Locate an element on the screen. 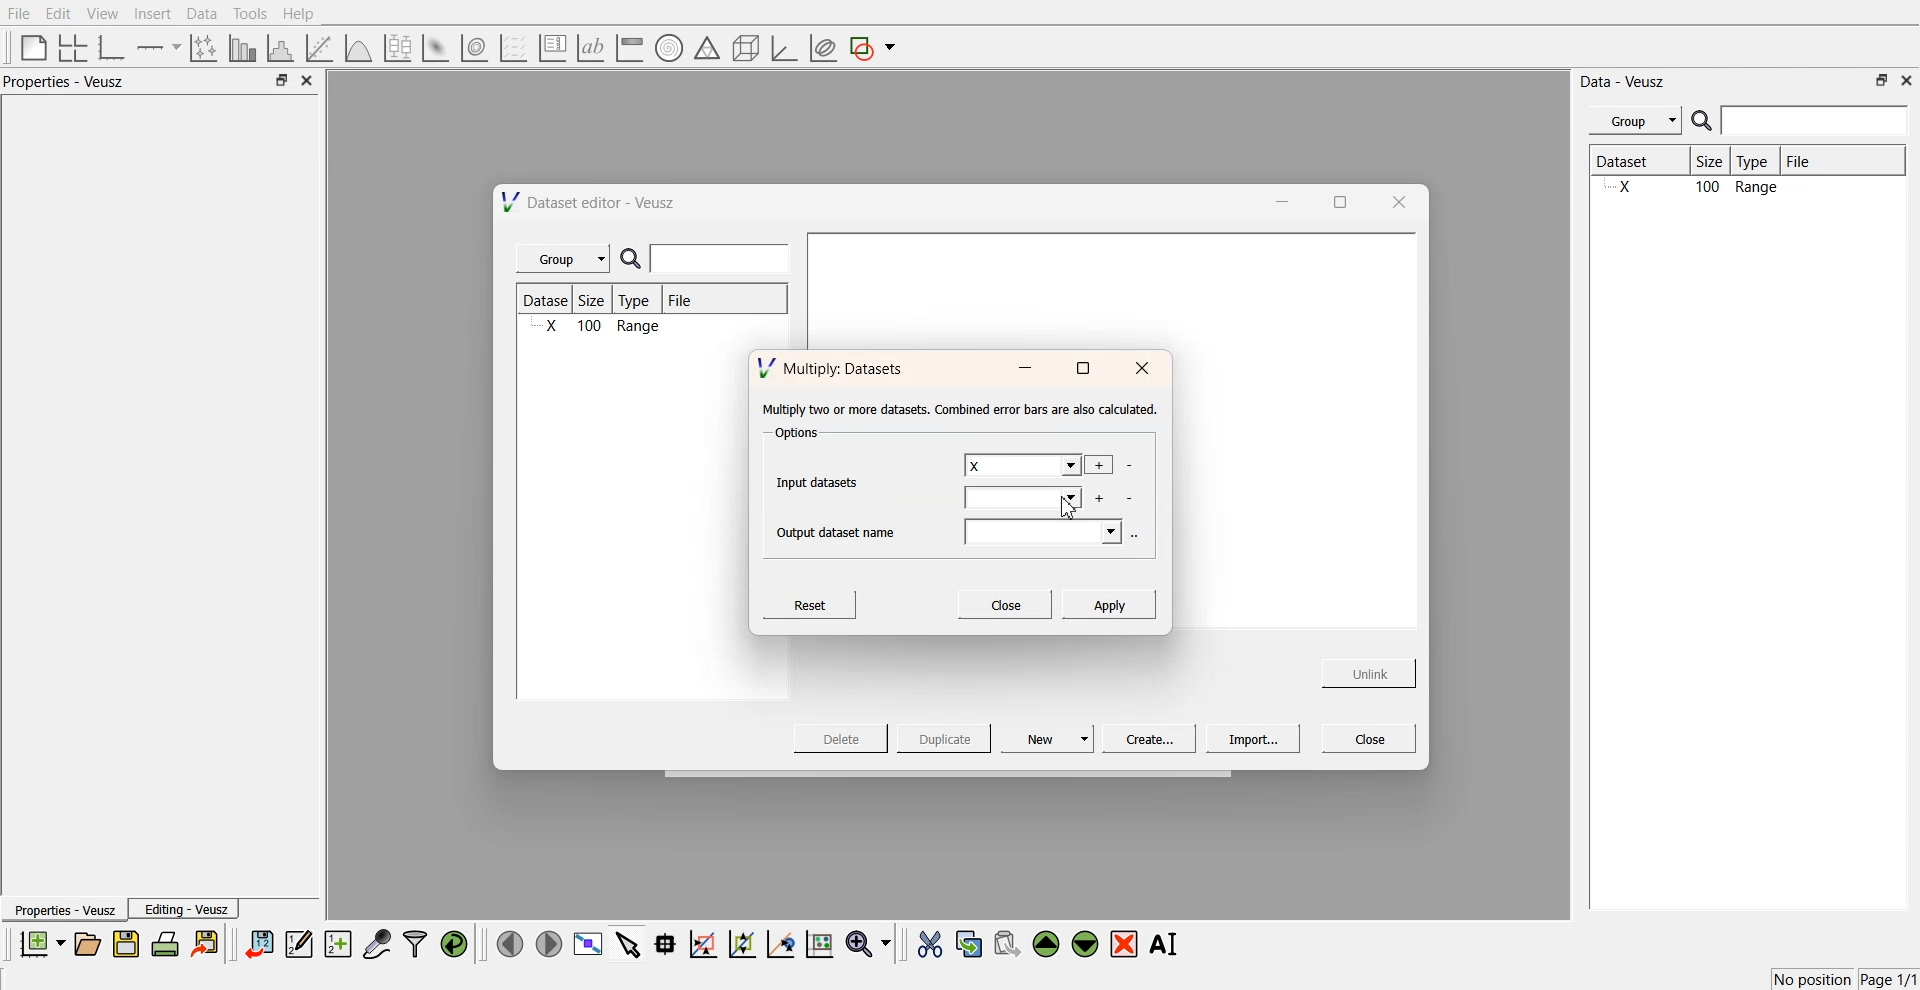 The width and height of the screenshot is (1920, 990). add an axis is located at coordinates (160, 47).